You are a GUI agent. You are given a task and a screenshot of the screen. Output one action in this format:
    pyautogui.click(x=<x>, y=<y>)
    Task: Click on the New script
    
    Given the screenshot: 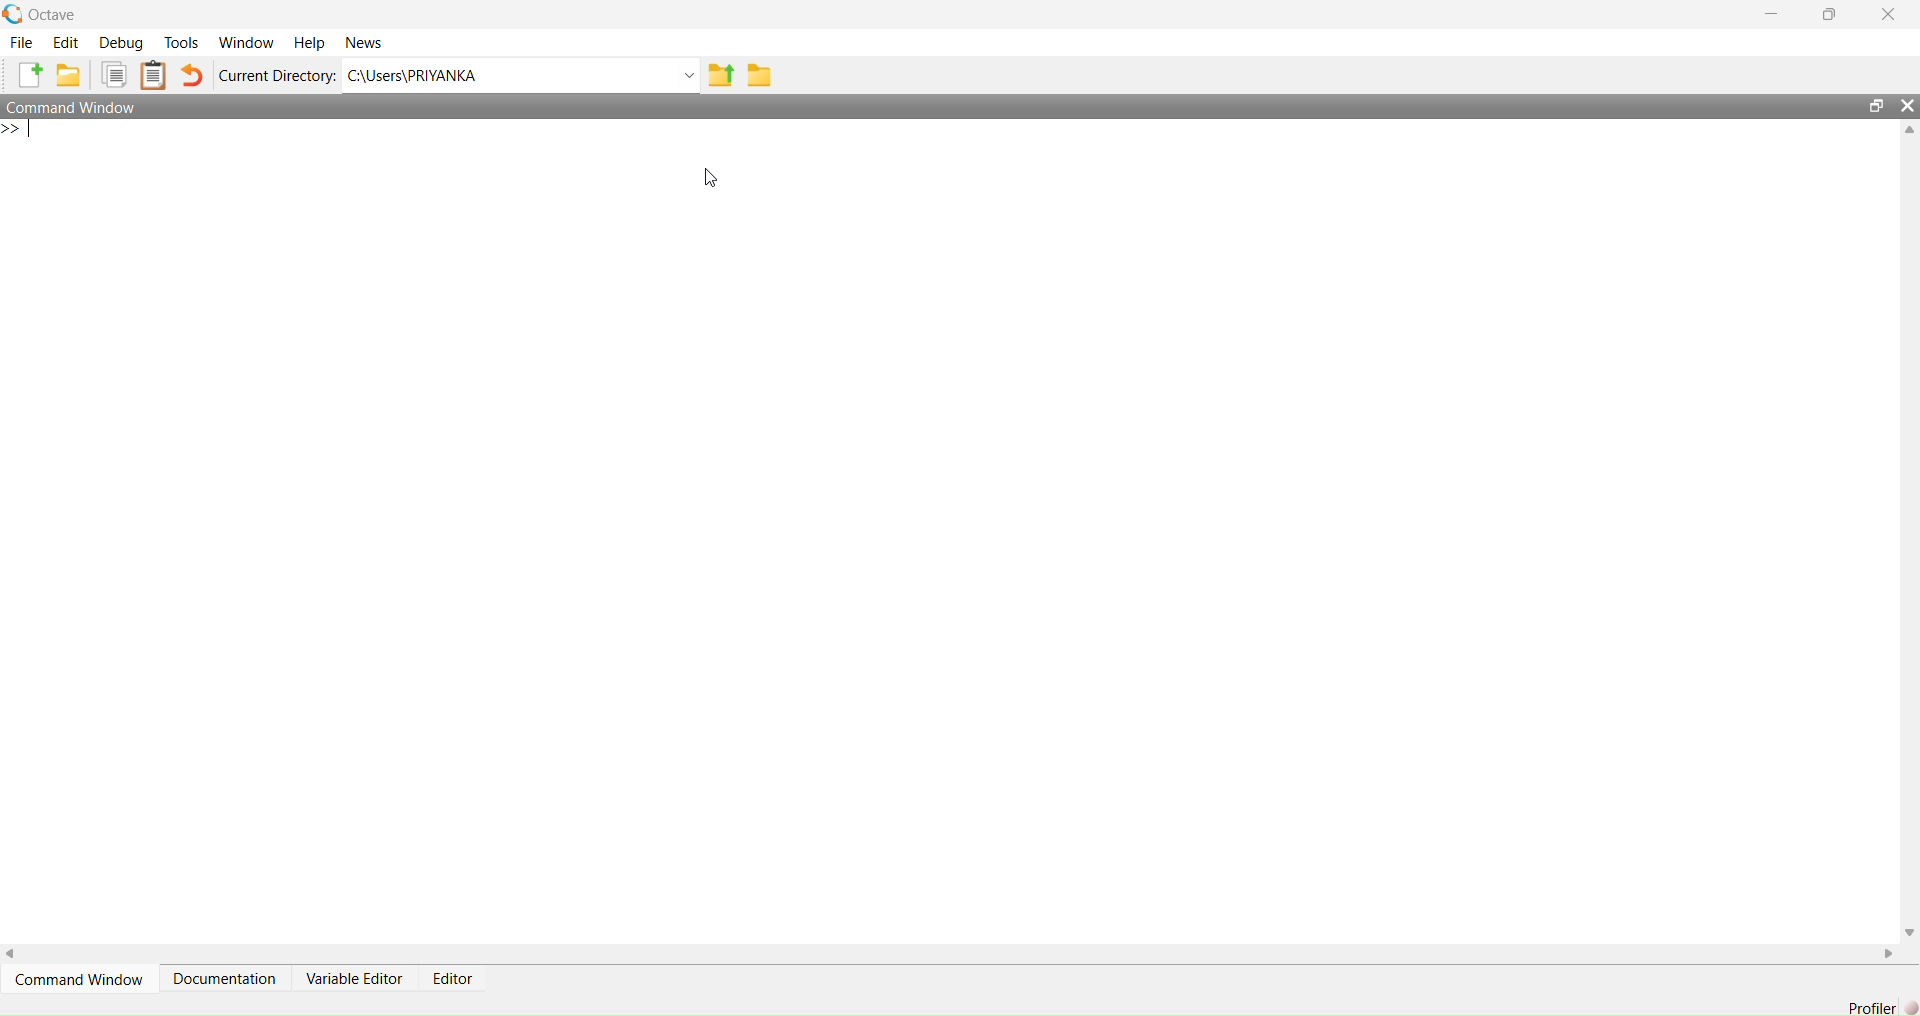 What is the action you would take?
    pyautogui.click(x=25, y=75)
    